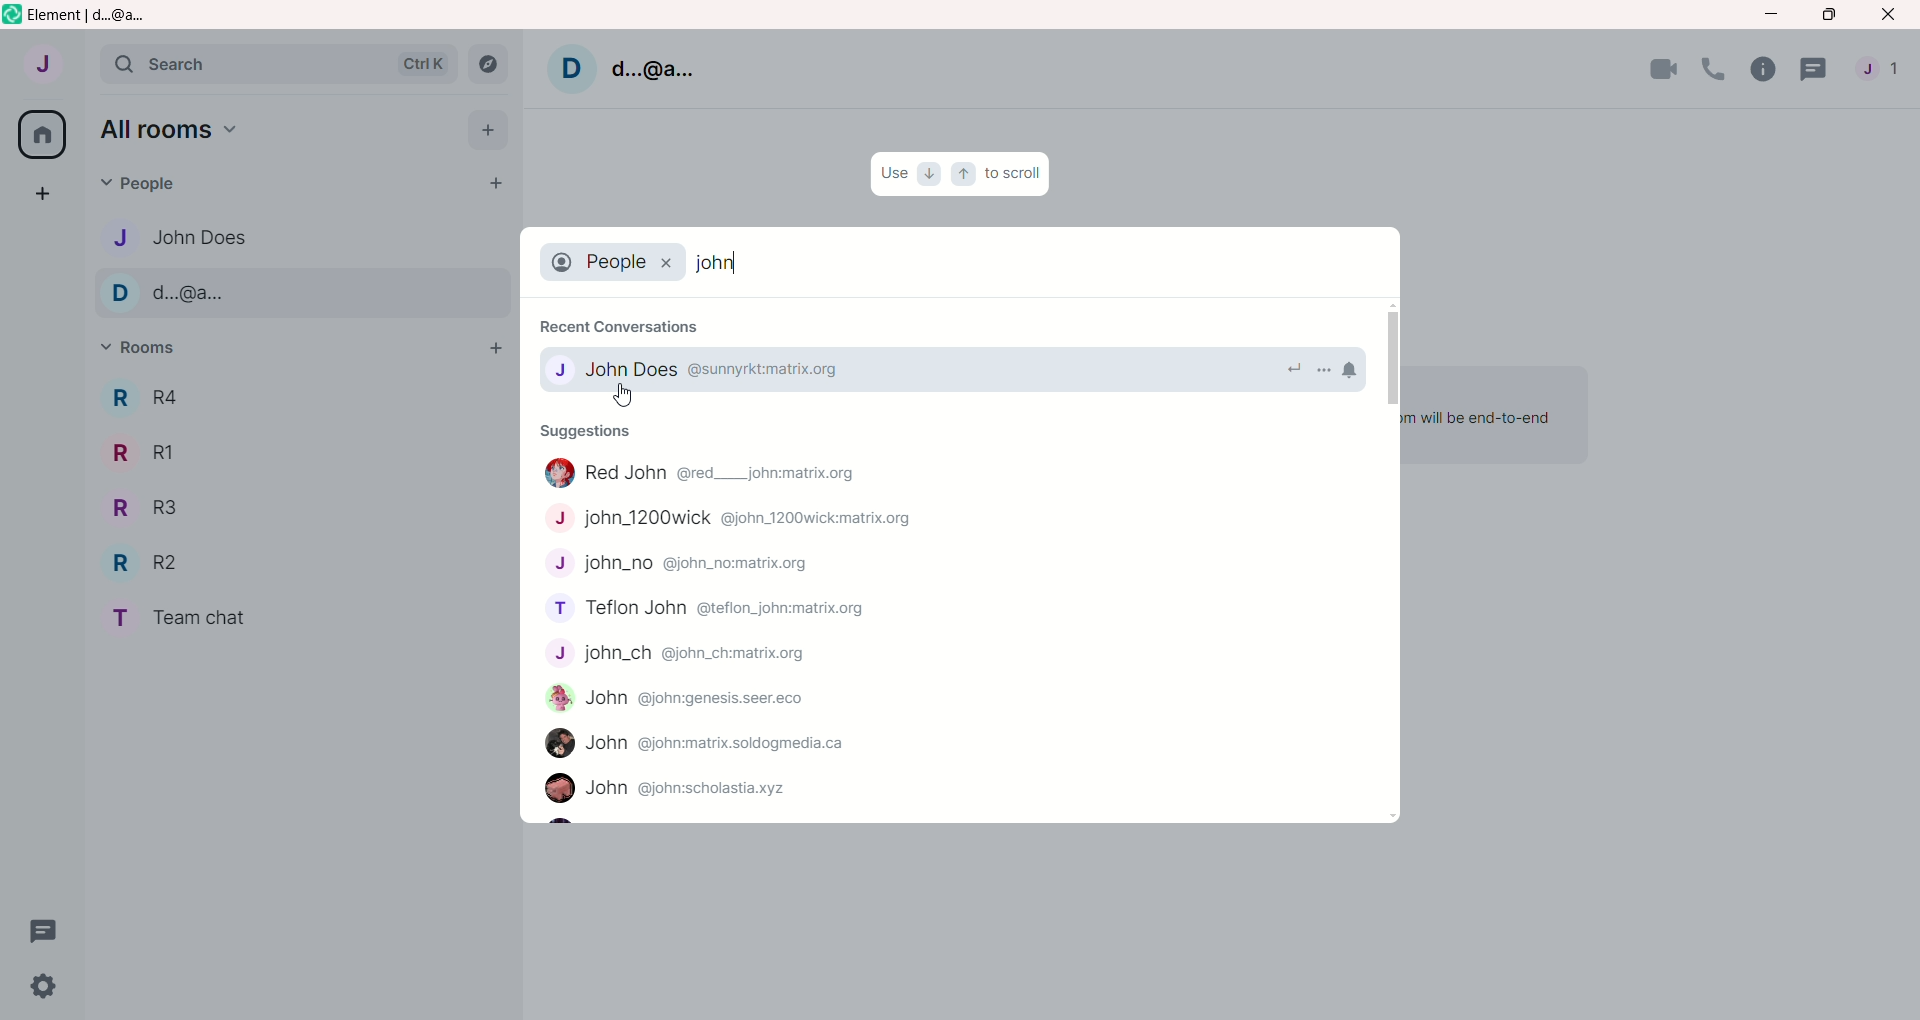 This screenshot has height=1020, width=1920. I want to click on R2, so click(153, 565).